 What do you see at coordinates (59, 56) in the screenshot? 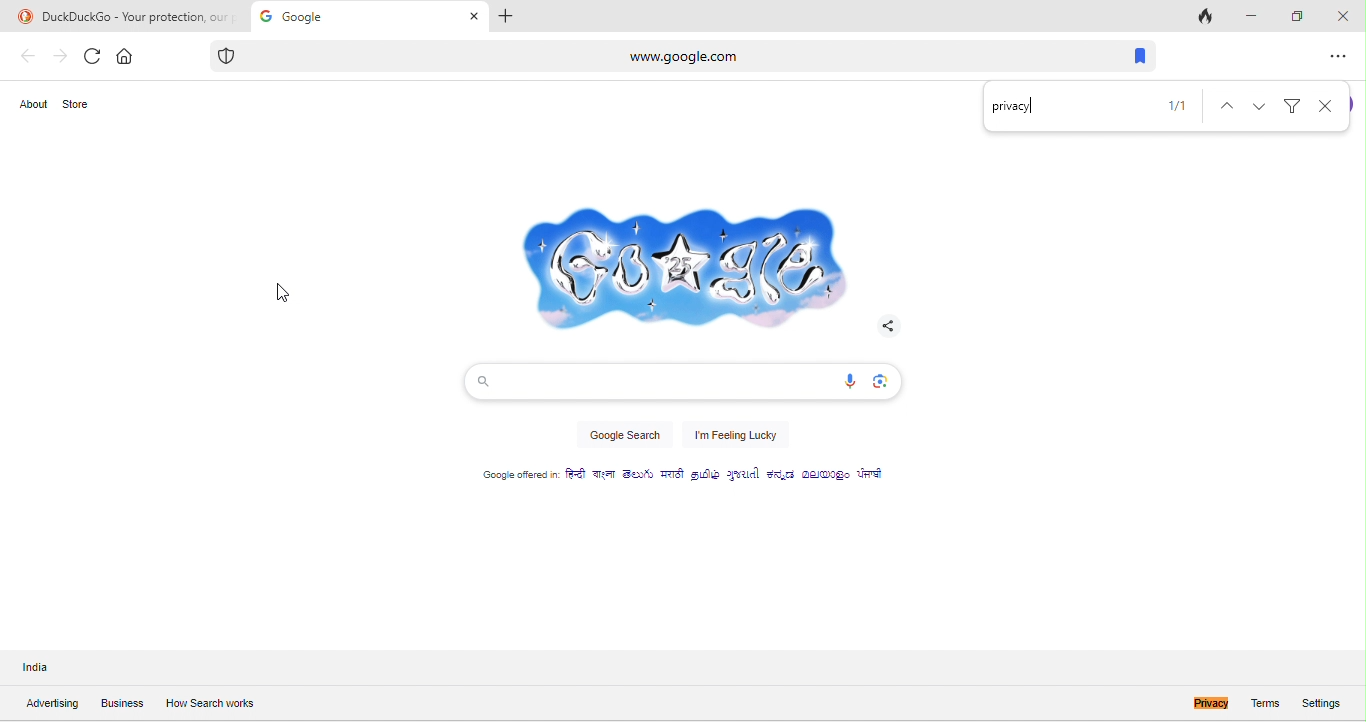
I see `forward` at bounding box center [59, 56].